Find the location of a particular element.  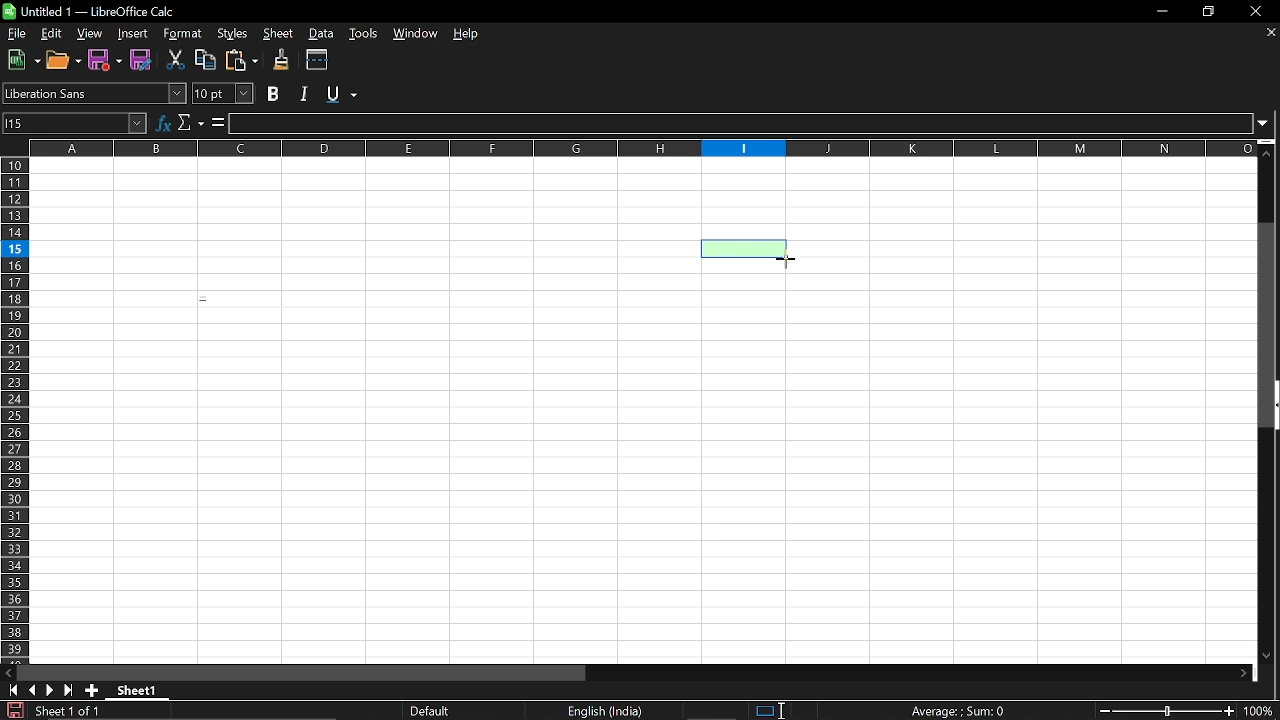

Split wondows is located at coordinates (318, 60).